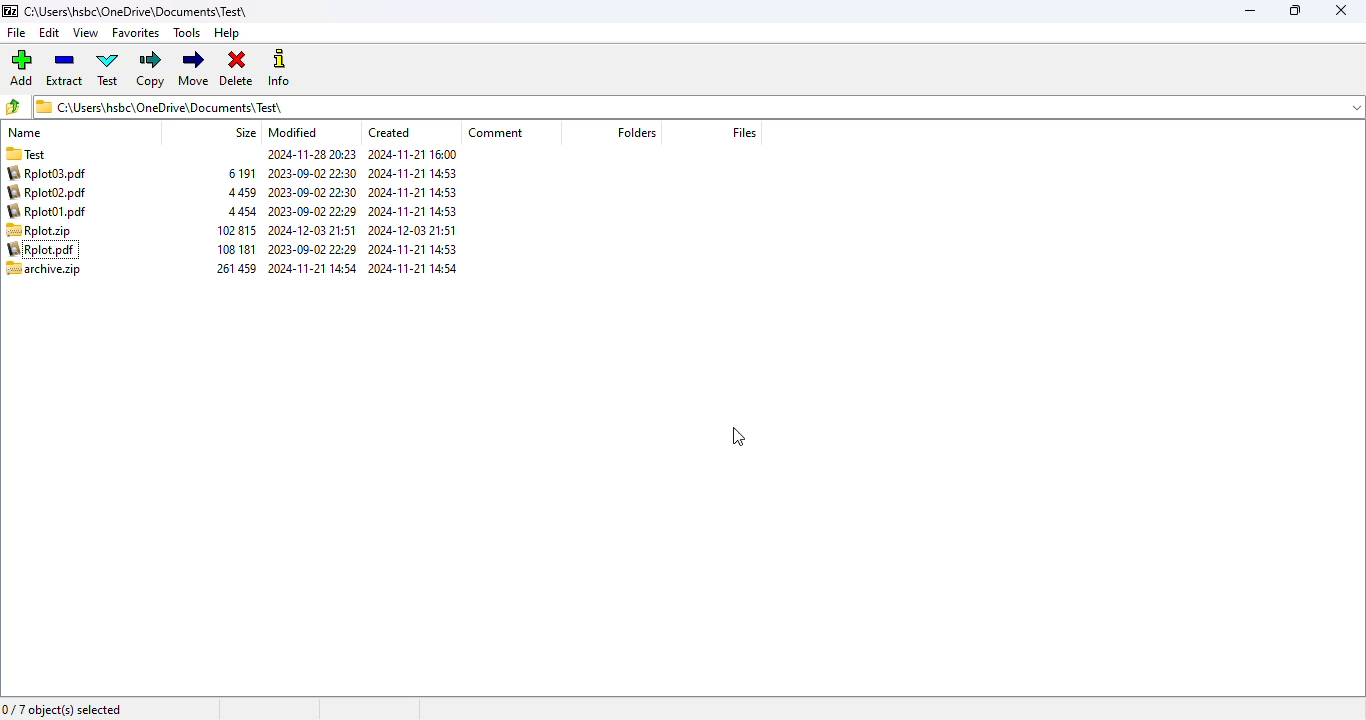  What do you see at coordinates (312, 184) in the screenshot?
I see `modified date and time` at bounding box center [312, 184].